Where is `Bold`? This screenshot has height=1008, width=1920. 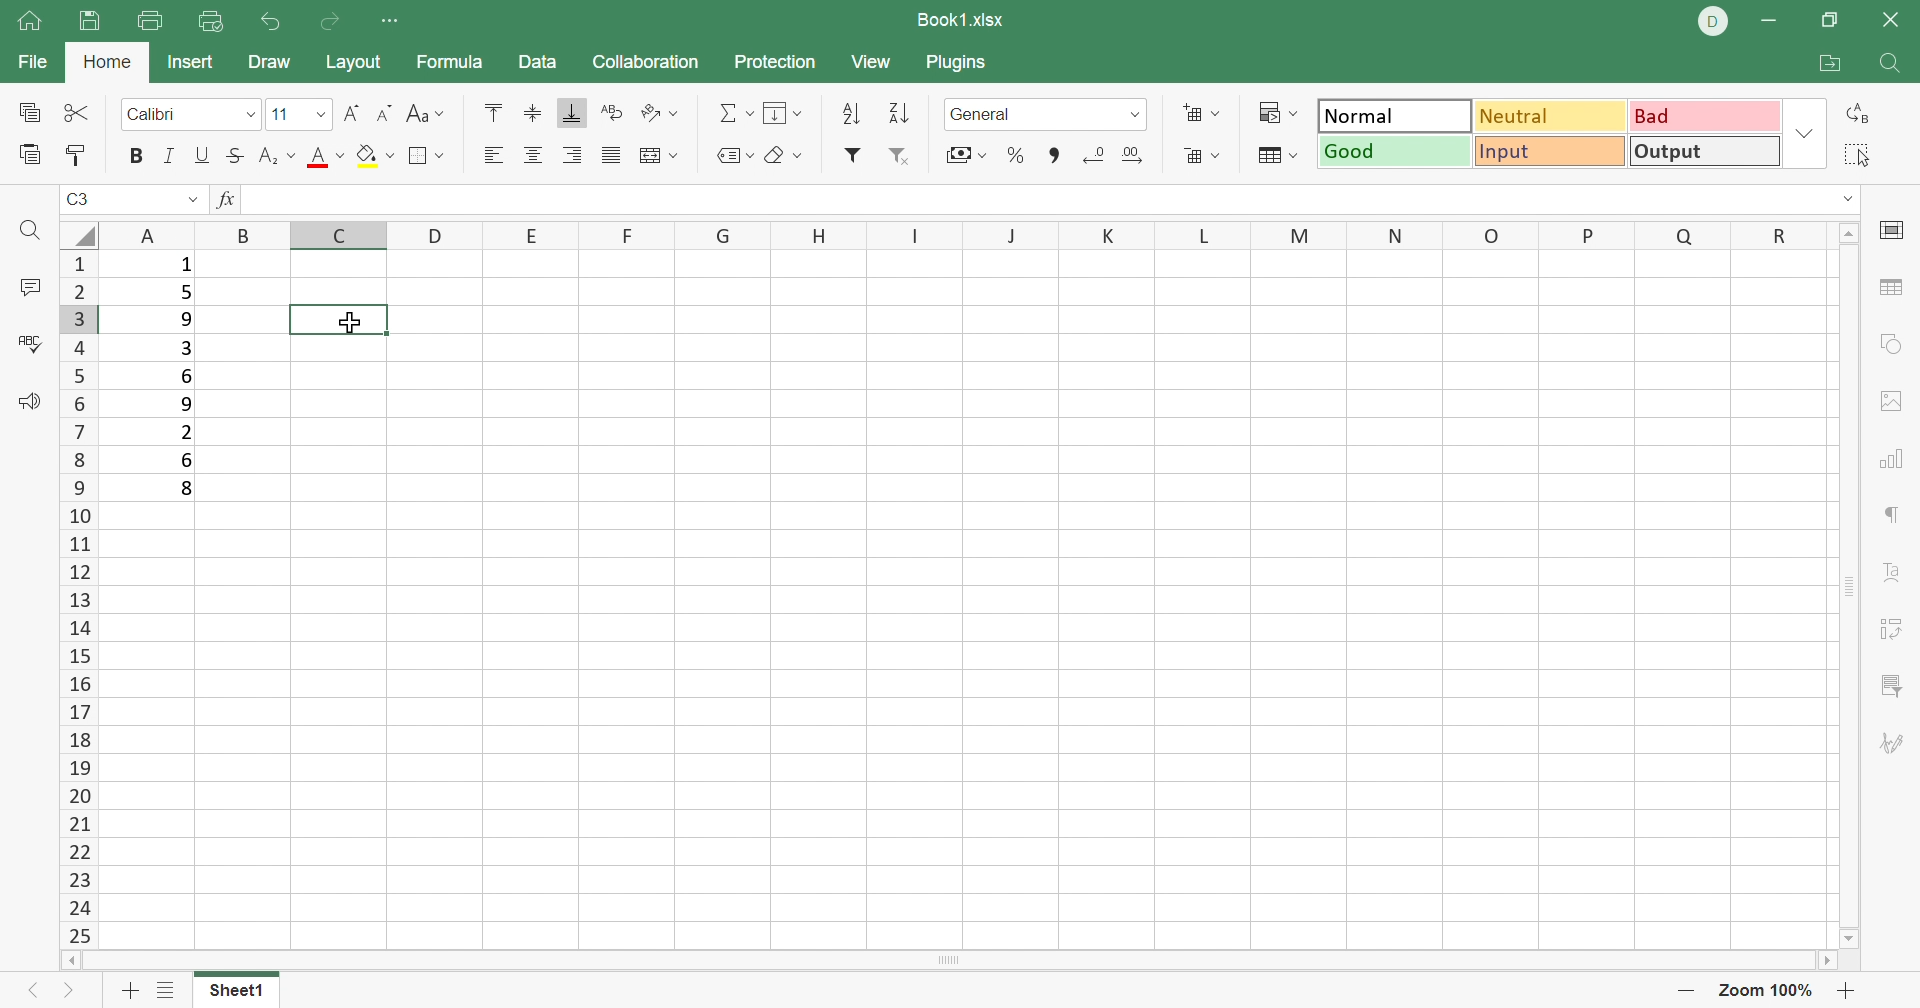
Bold is located at coordinates (133, 154).